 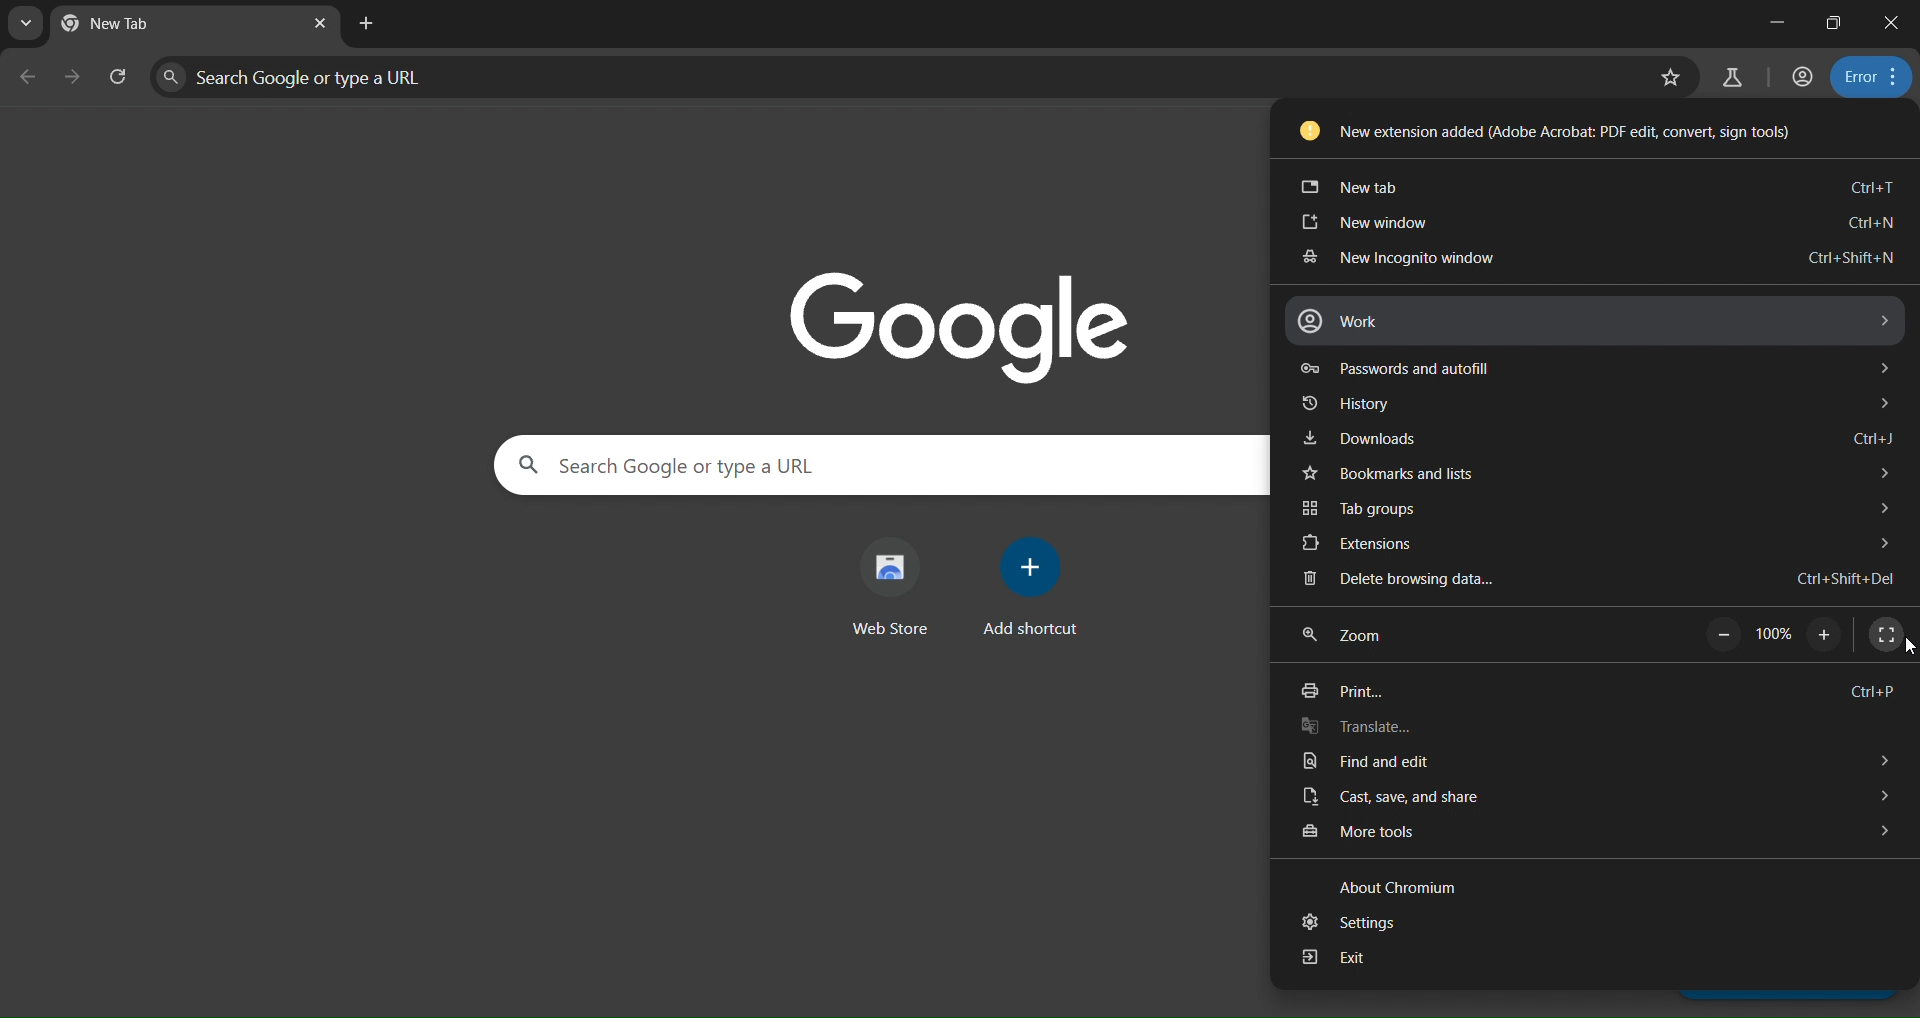 What do you see at coordinates (1870, 73) in the screenshot?
I see `menu` at bounding box center [1870, 73].